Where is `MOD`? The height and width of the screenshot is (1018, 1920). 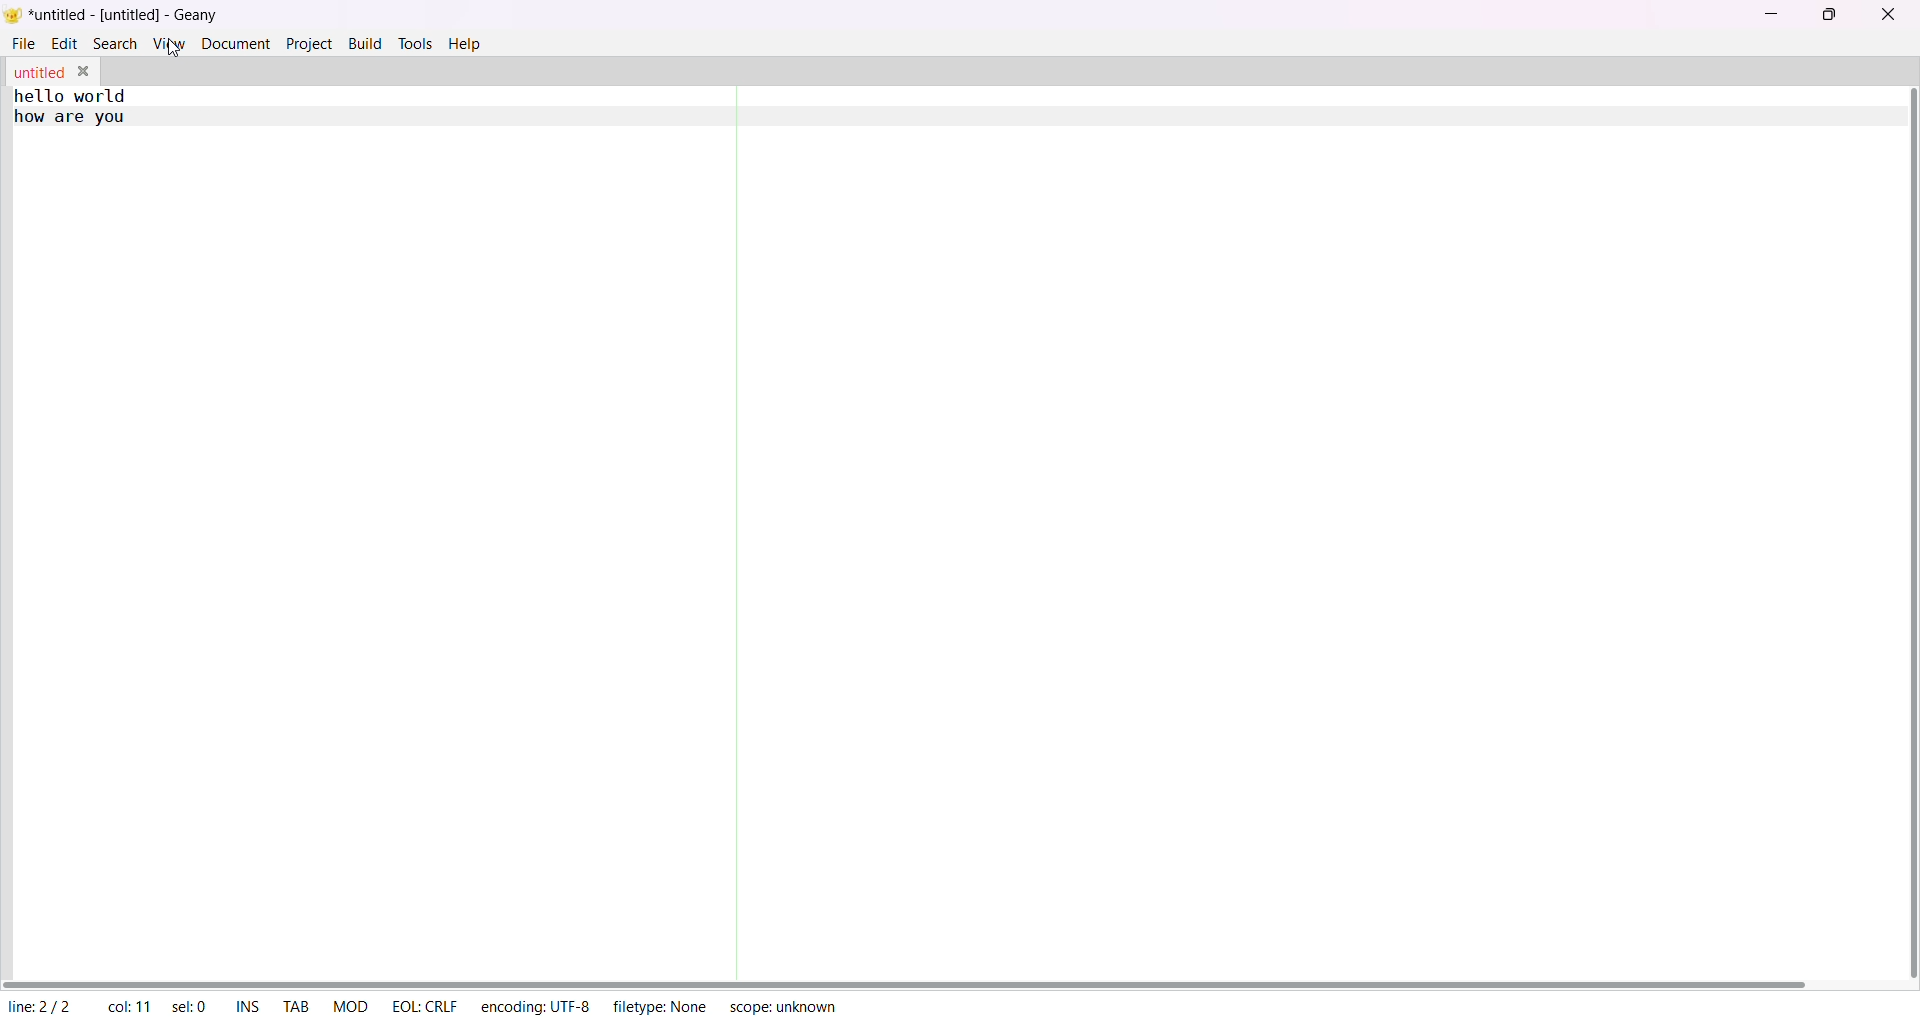
MOD is located at coordinates (347, 1003).